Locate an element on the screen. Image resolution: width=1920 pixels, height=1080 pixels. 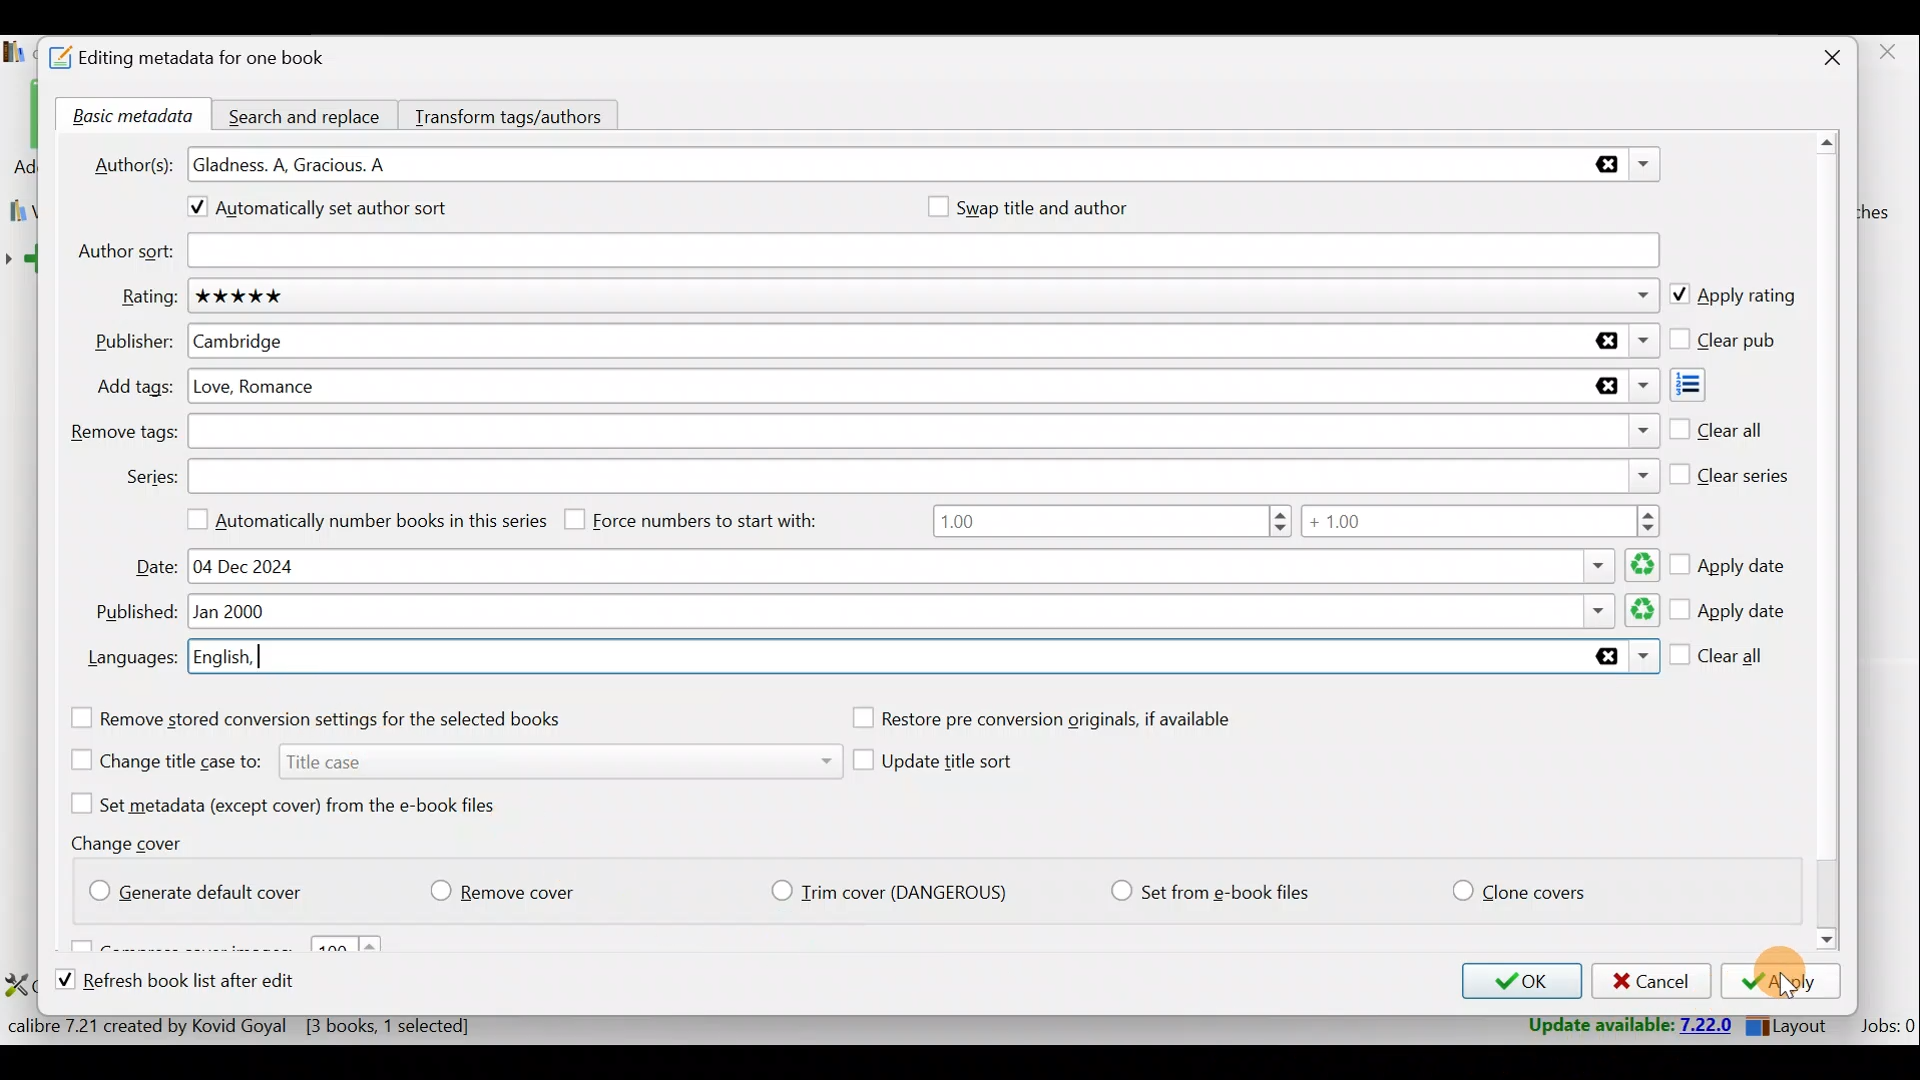
Apply is located at coordinates (1787, 984).